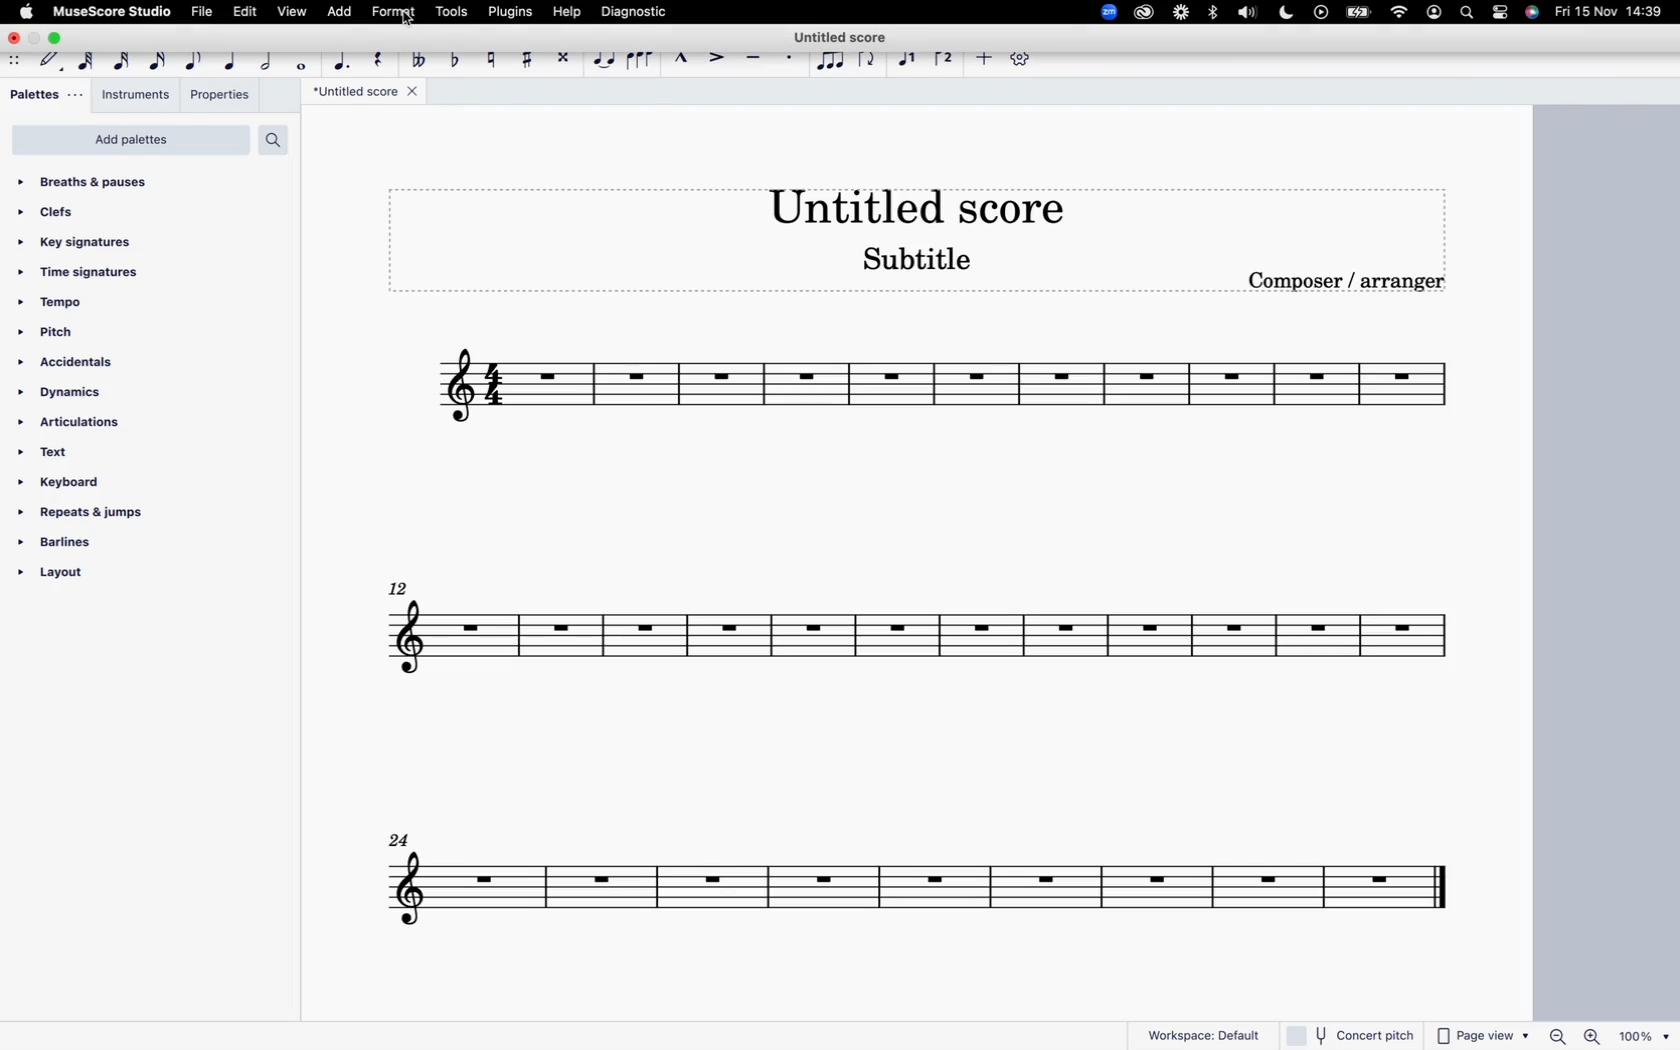 The width and height of the screenshot is (1680, 1050). I want to click on breaths & pauses, so click(93, 179).